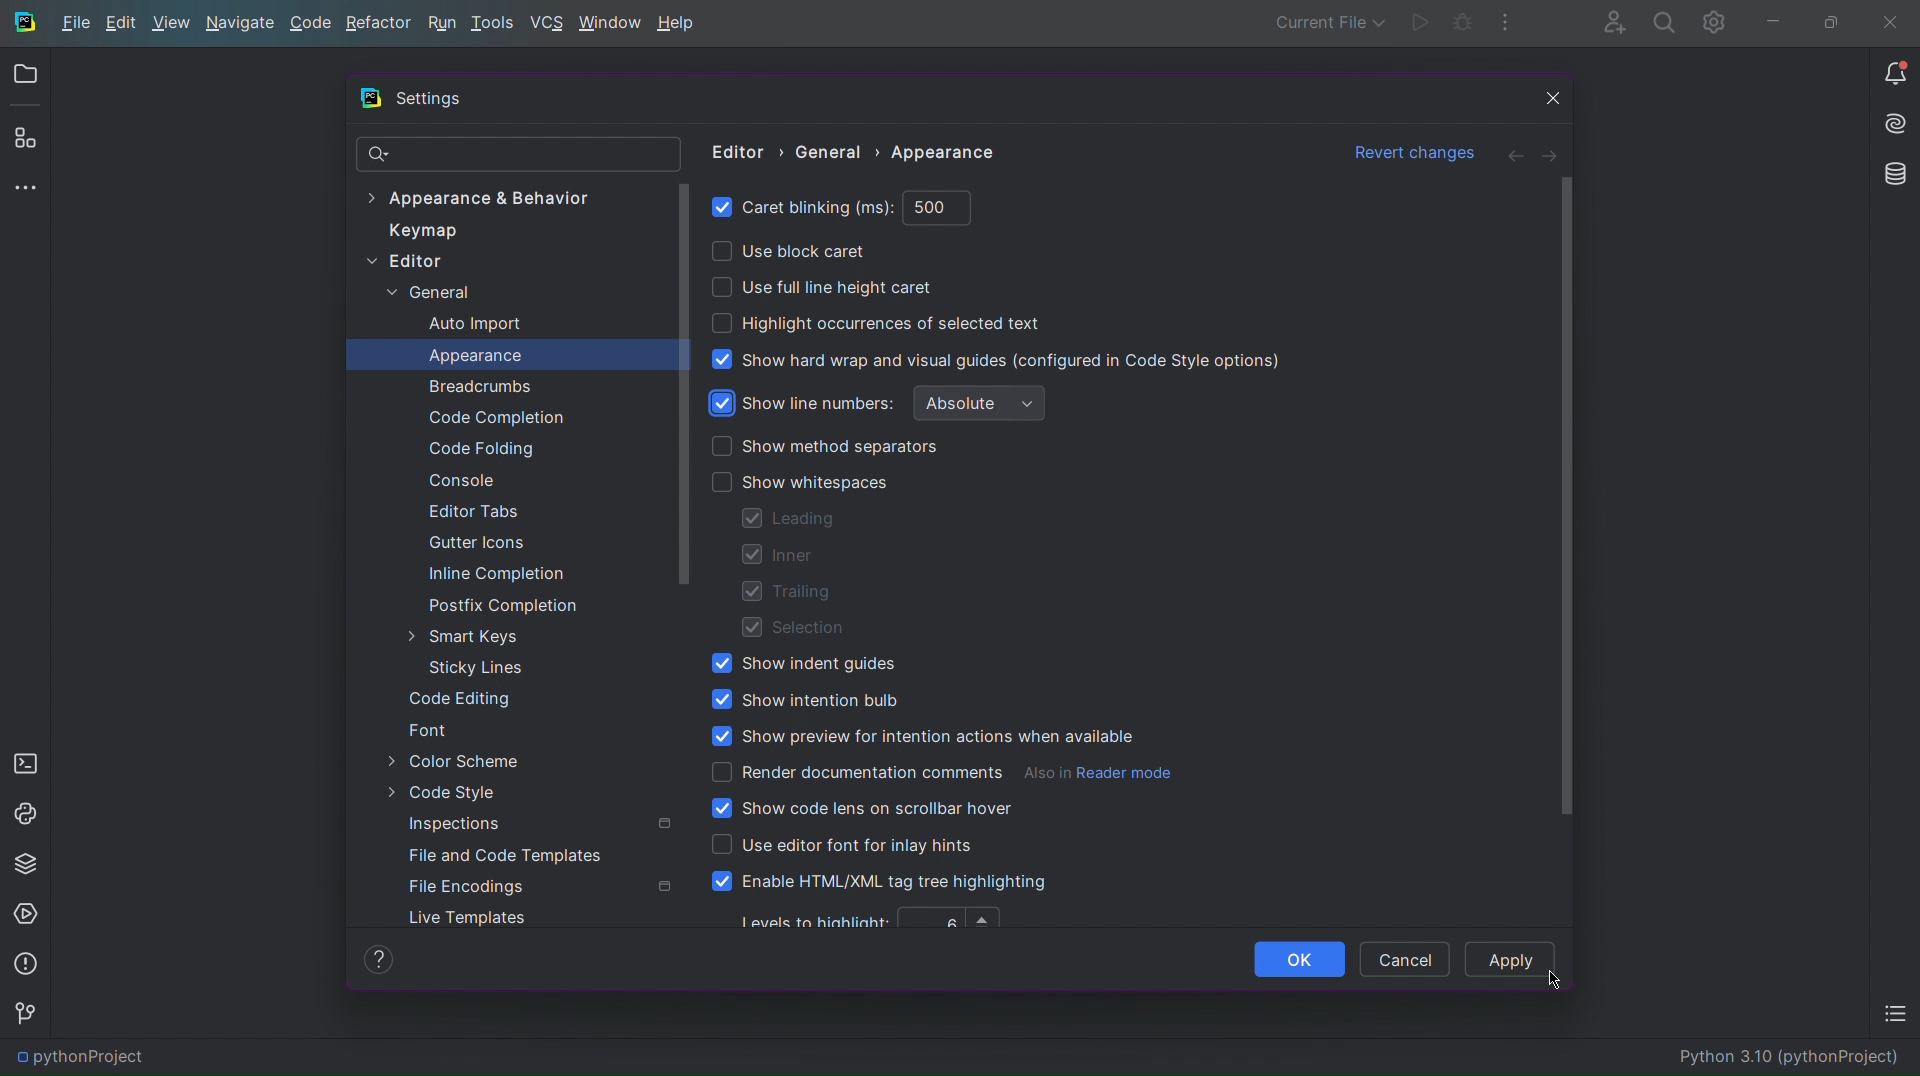  Describe the element at coordinates (25, 1014) in the screenshot. I see `Version Control` at that location.